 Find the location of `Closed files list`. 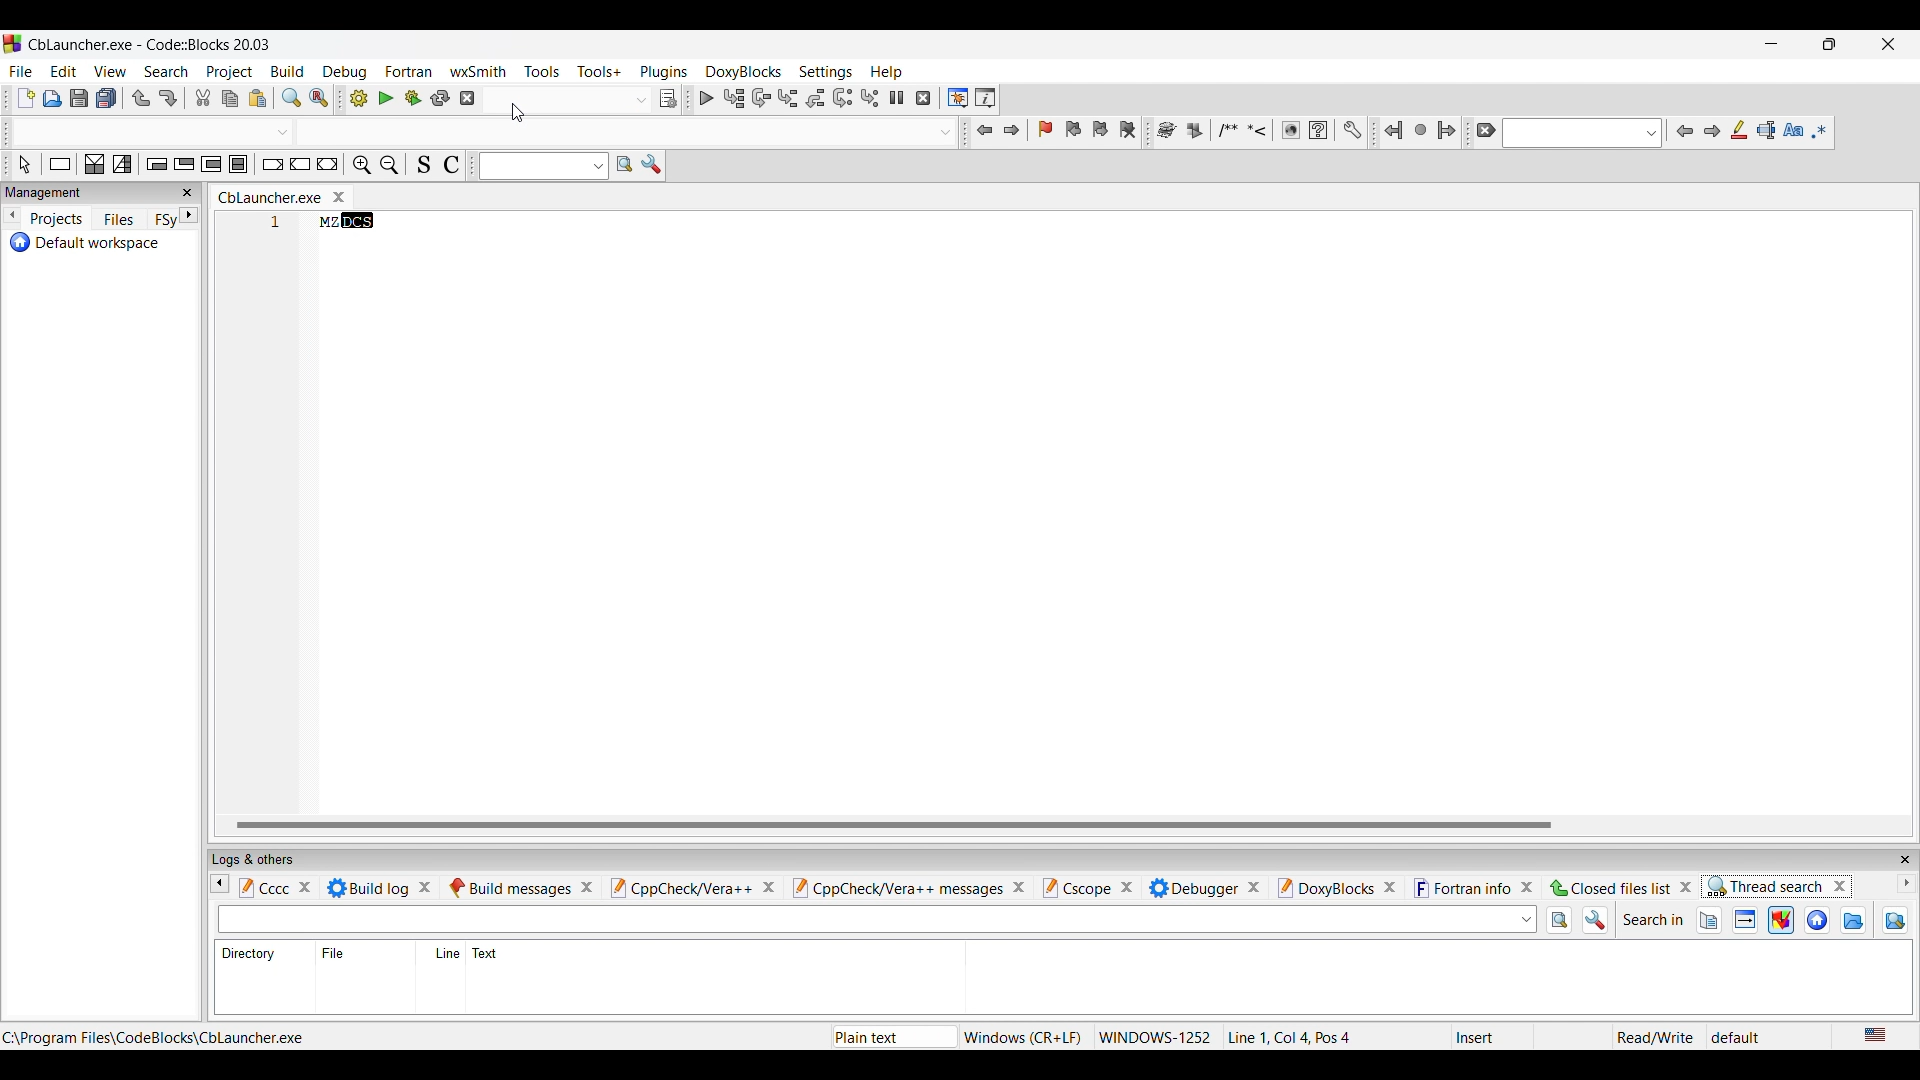

Closed files list is located at coordinates (1611, 887).